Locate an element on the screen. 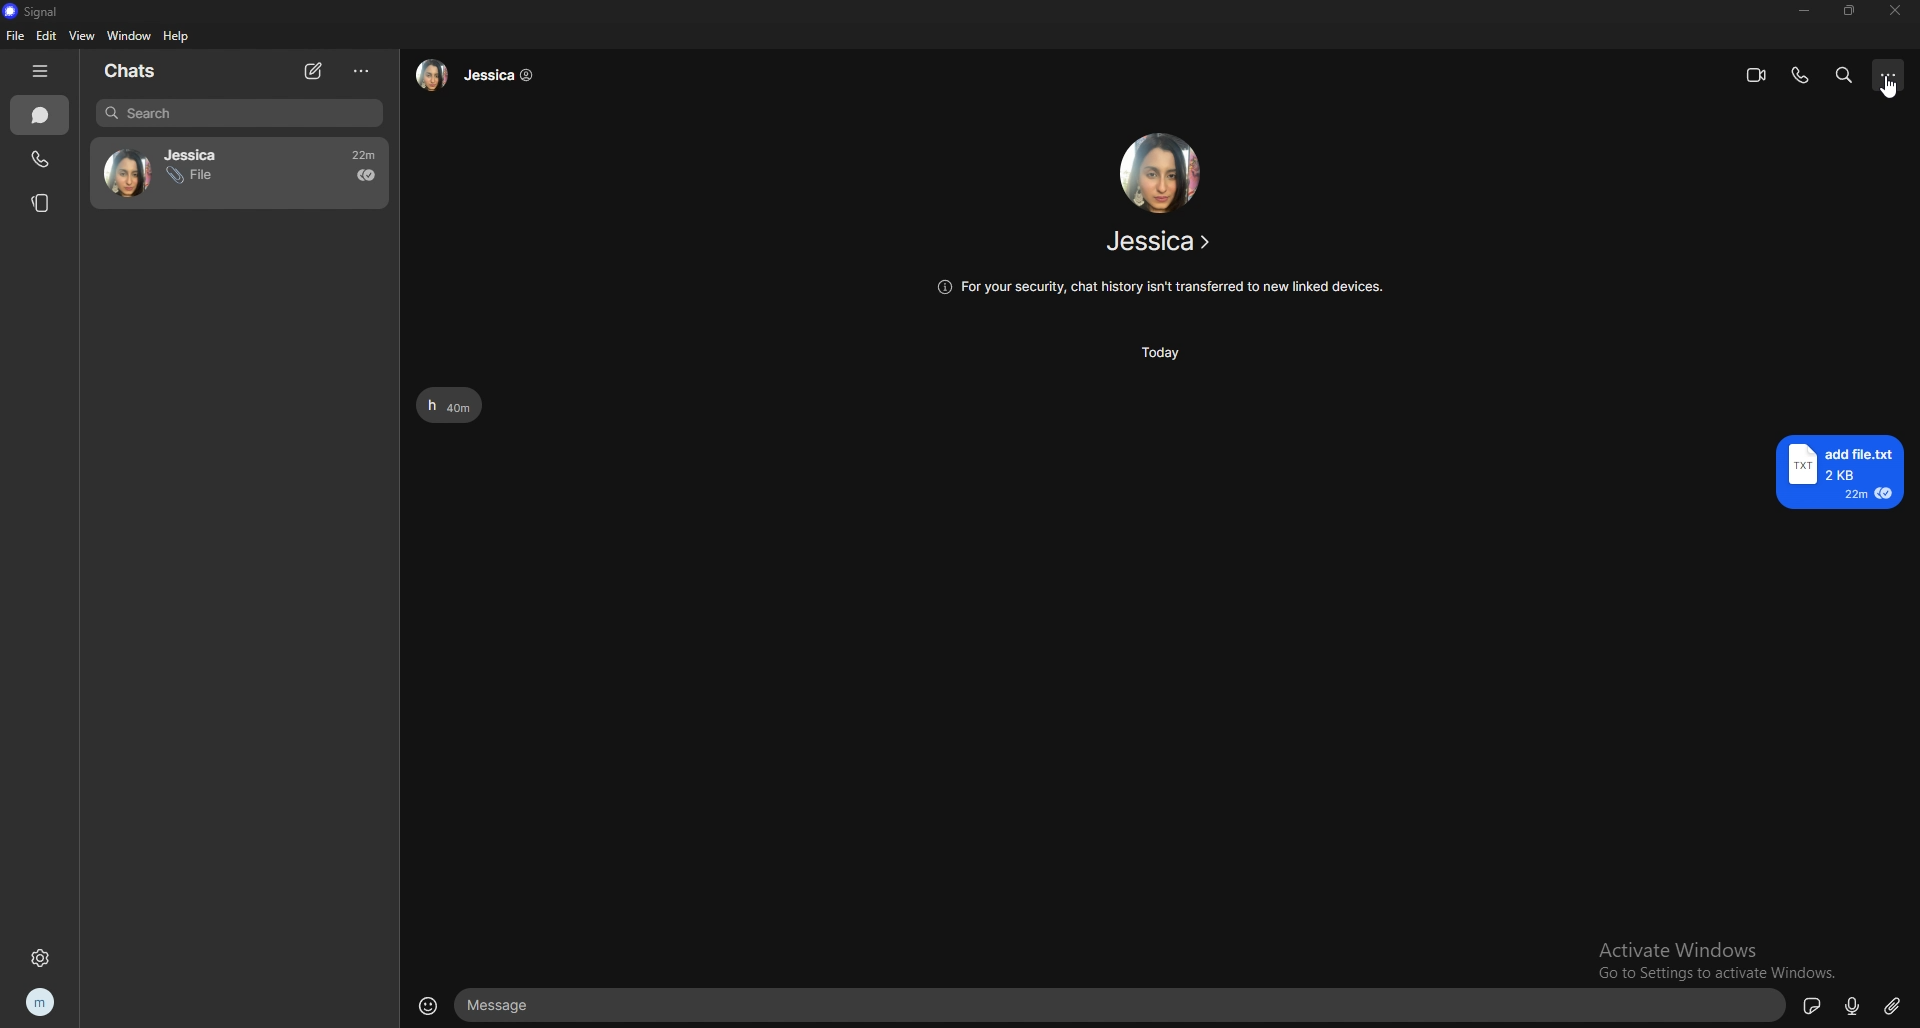  view is located at coordinates (82, 34).